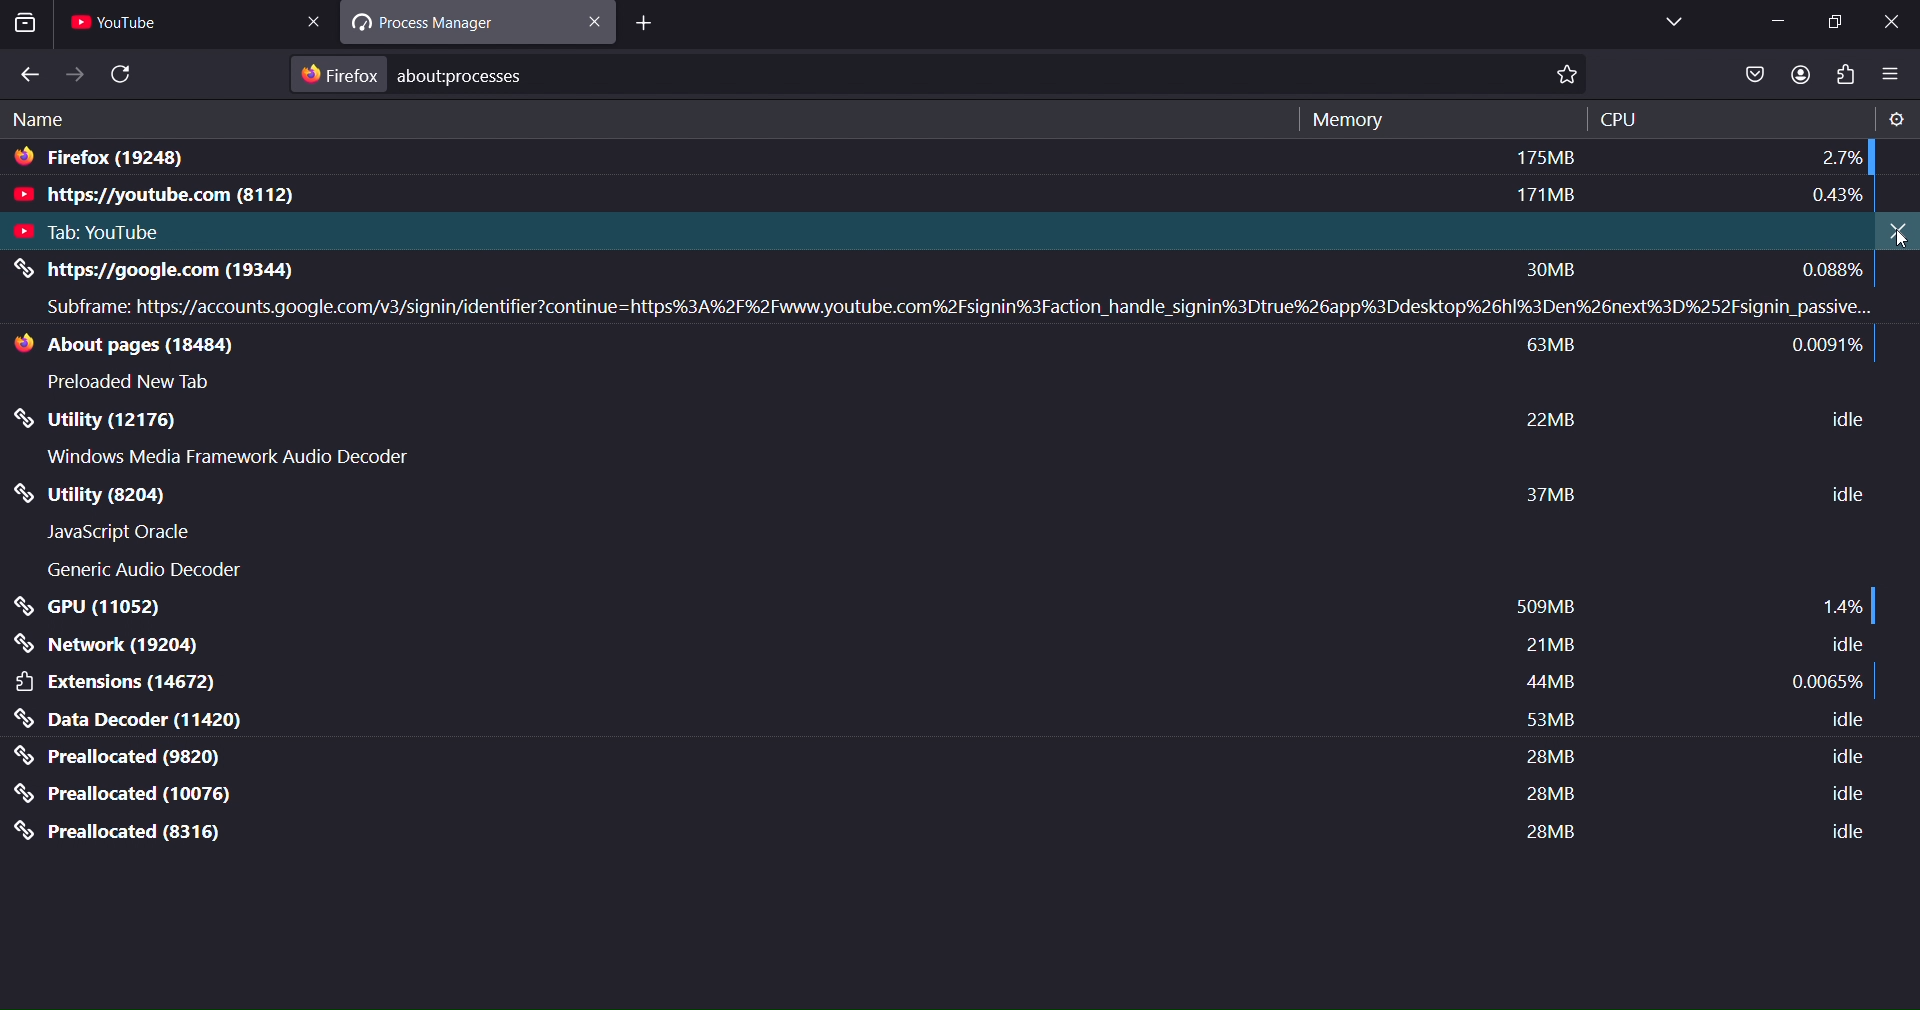 The height and width of the screenshot is (1010, 1920). I want to click on 175 MB, so click(1544, 157).